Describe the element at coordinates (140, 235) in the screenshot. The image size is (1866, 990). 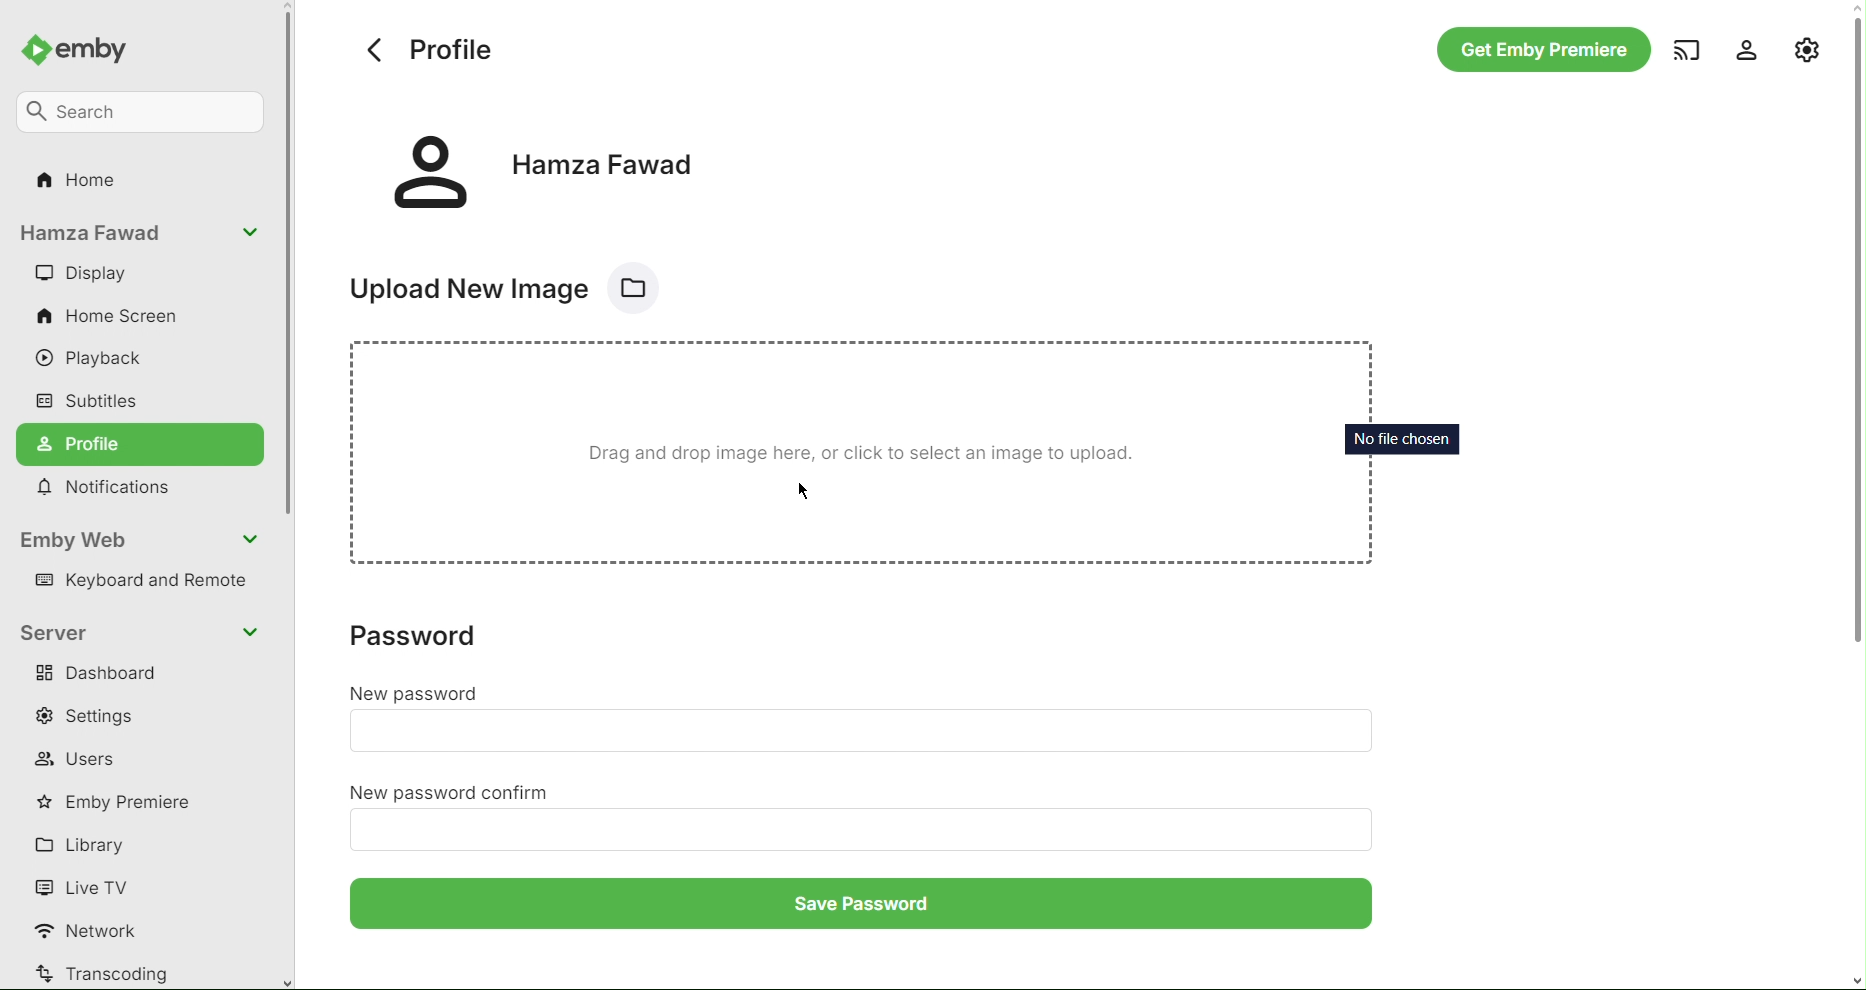
I see `Account` at that location.